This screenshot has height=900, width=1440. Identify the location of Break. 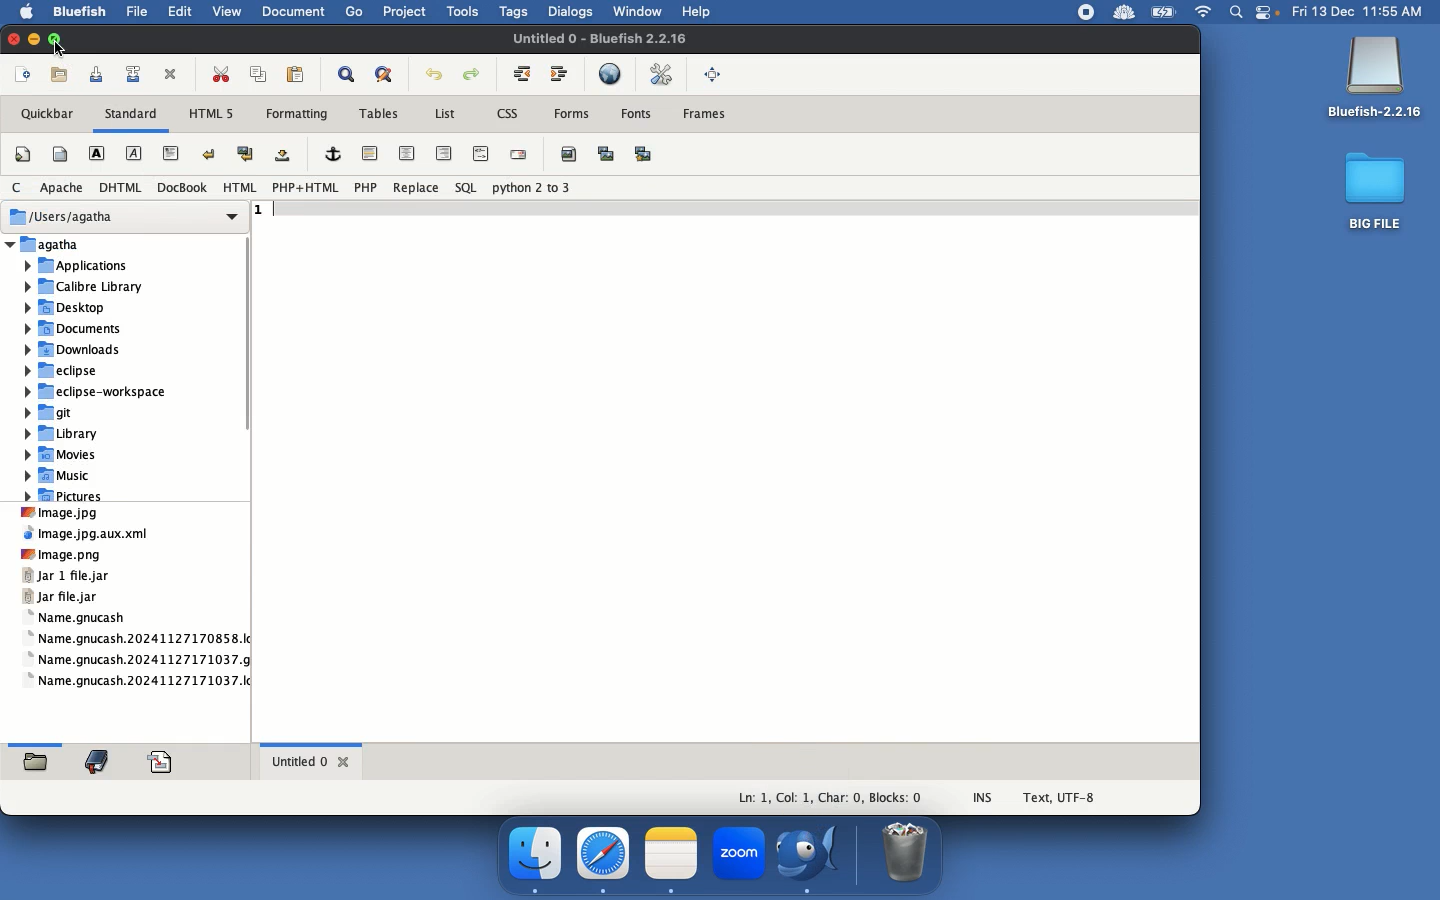
(210, 152).